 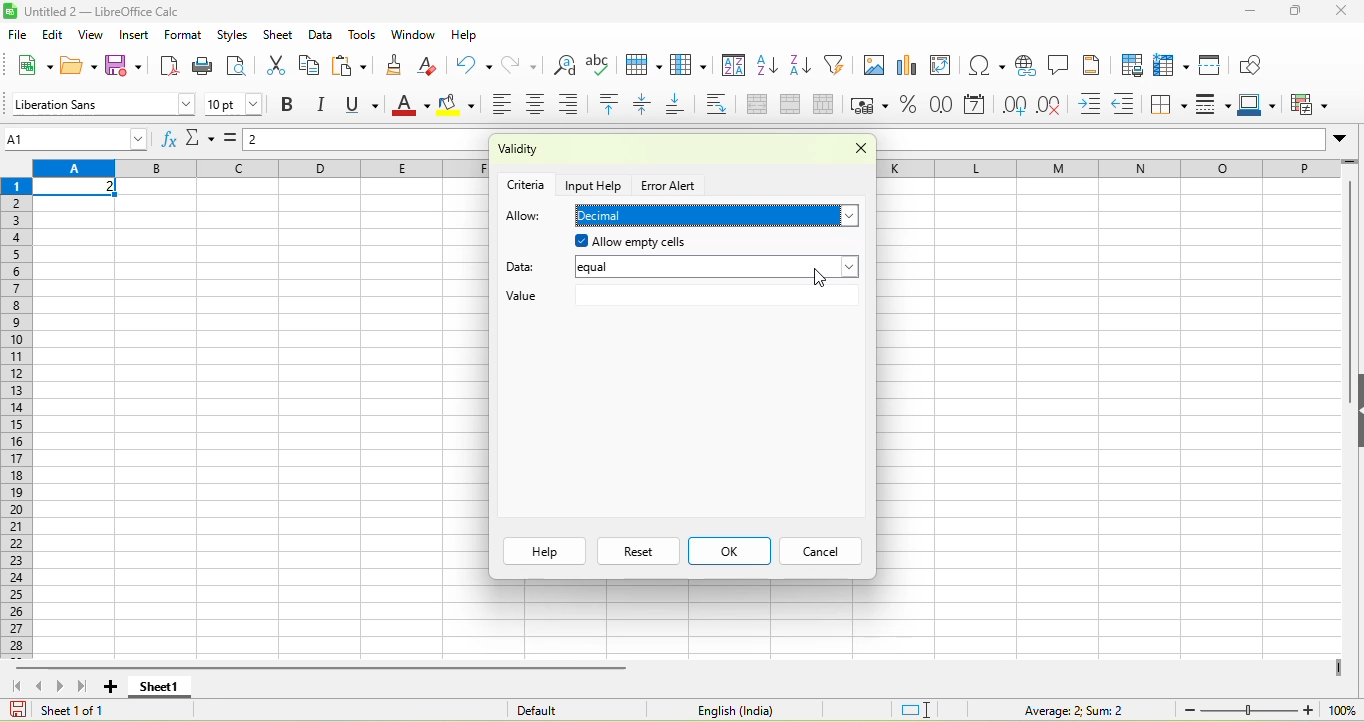 I want to click on hyperlink, so click(x=1025, y=65).